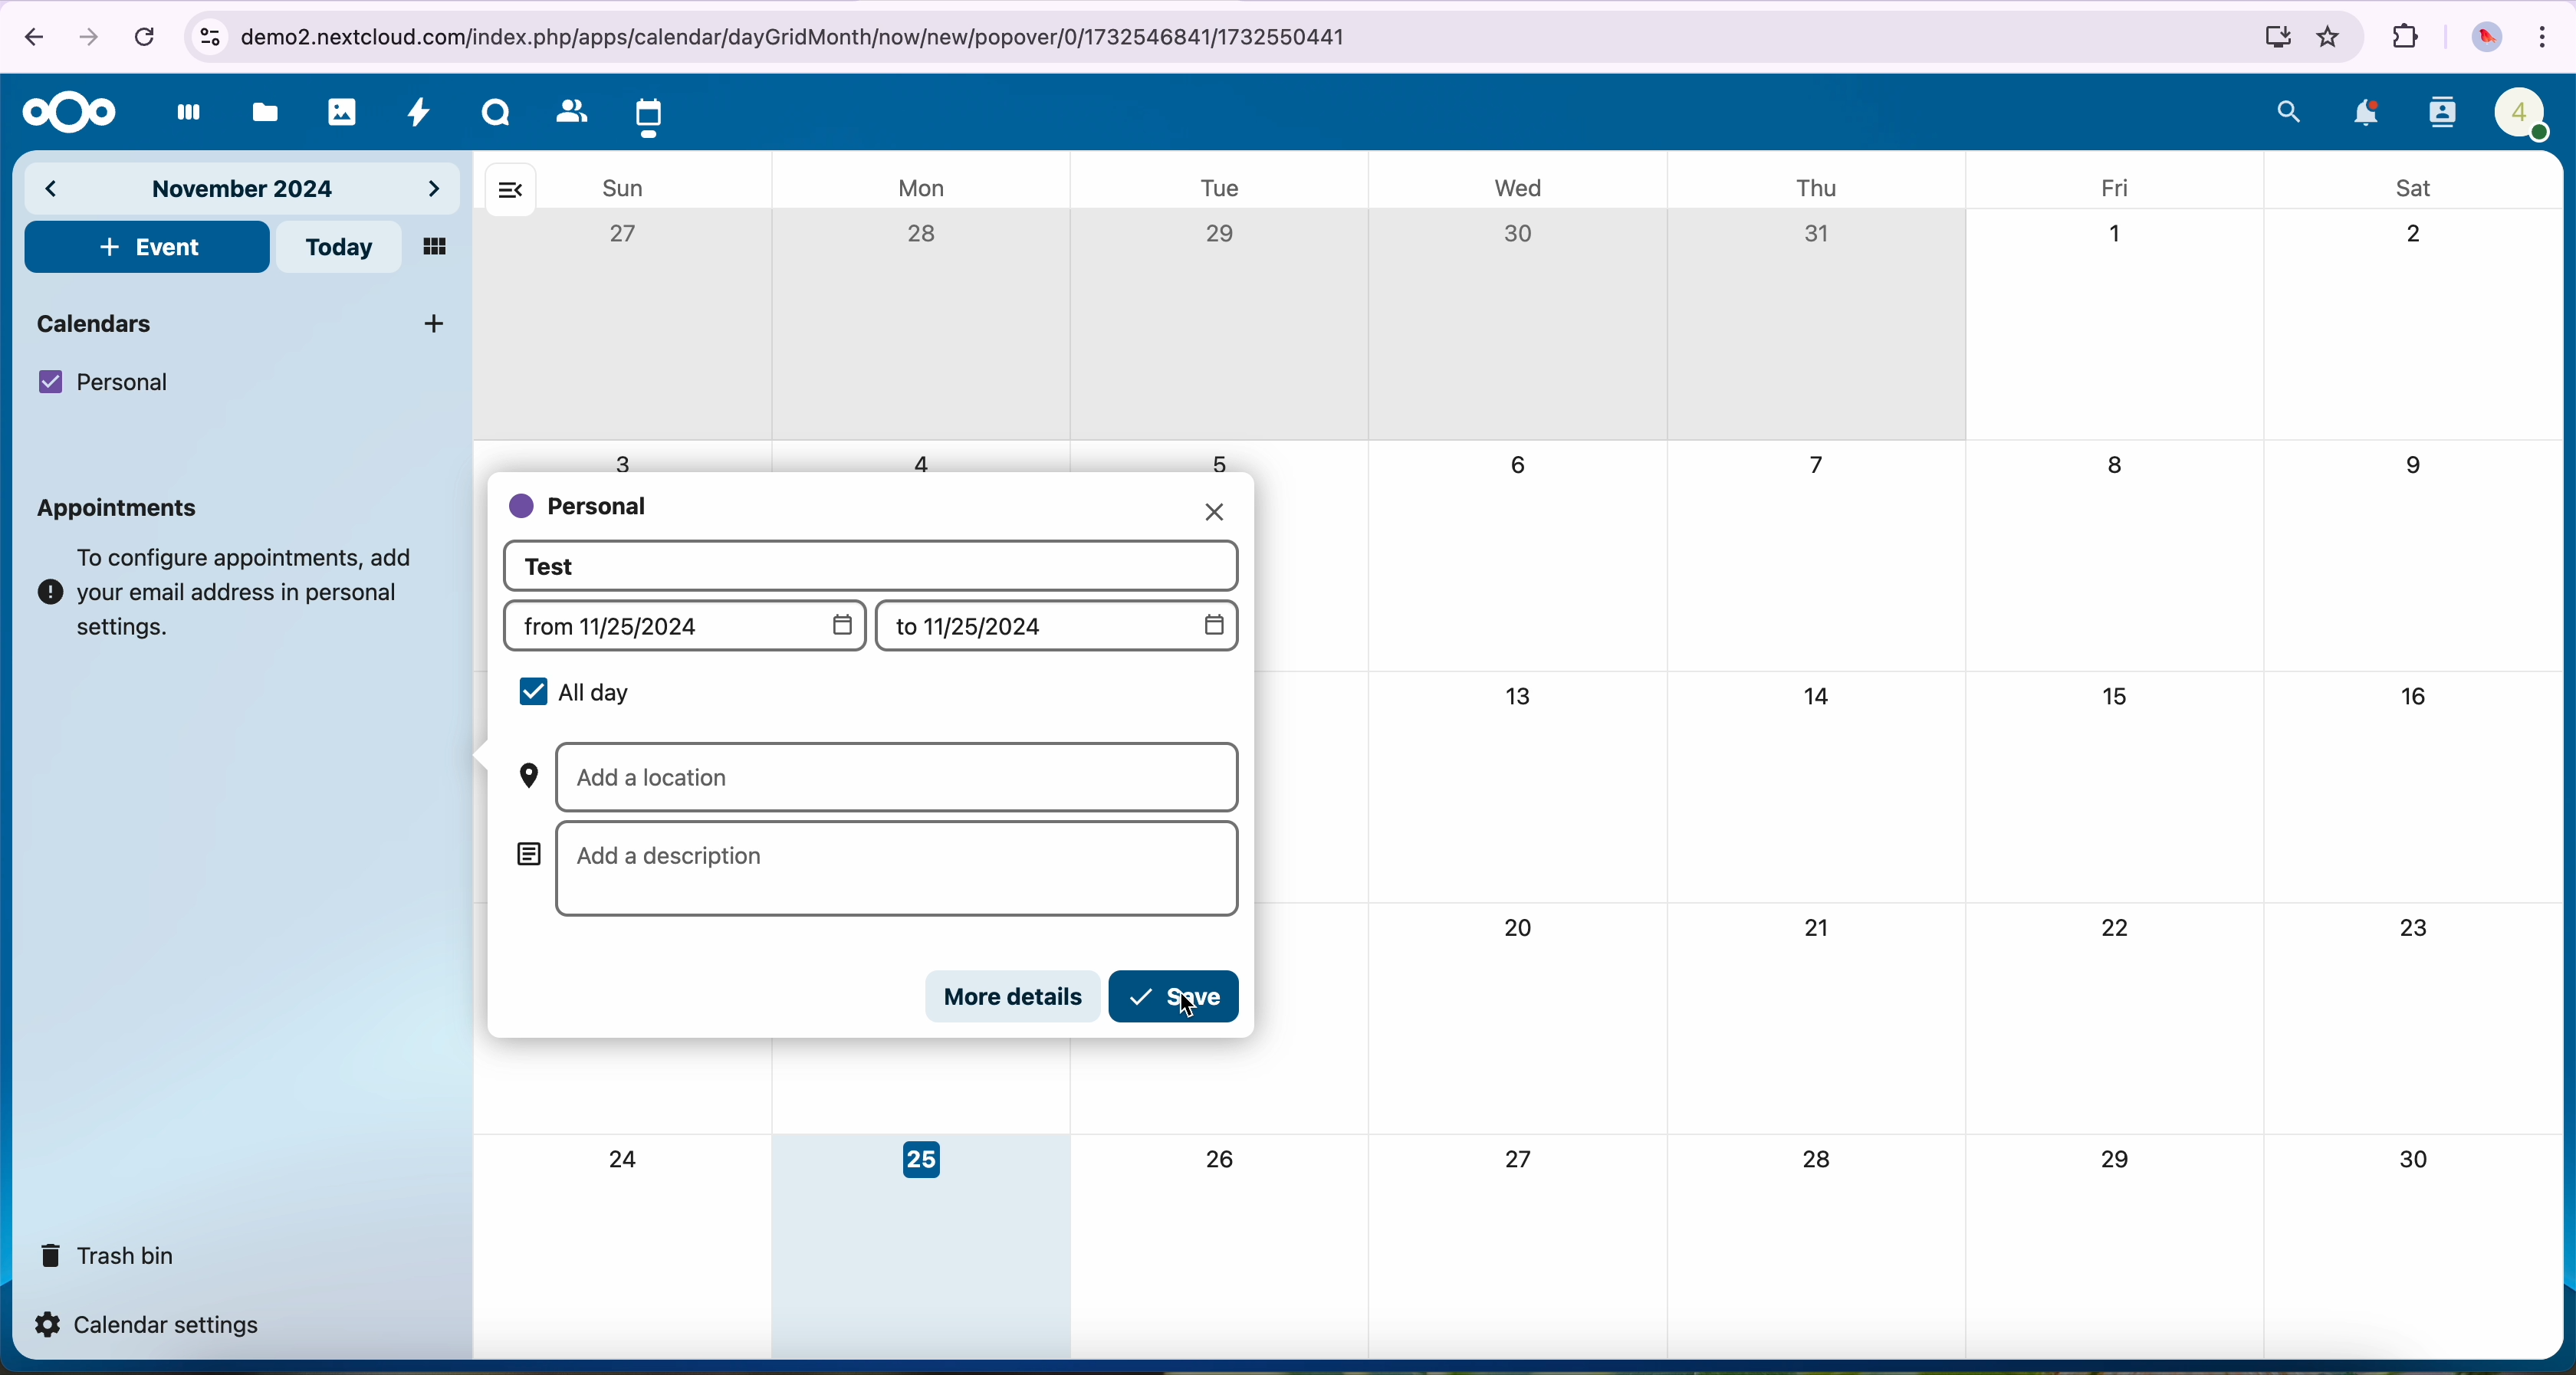 The width and height of the screenshot is (2576, 1375). Describe the element at coordinates (261, 112) in the screenshot. I see `files` at that location.